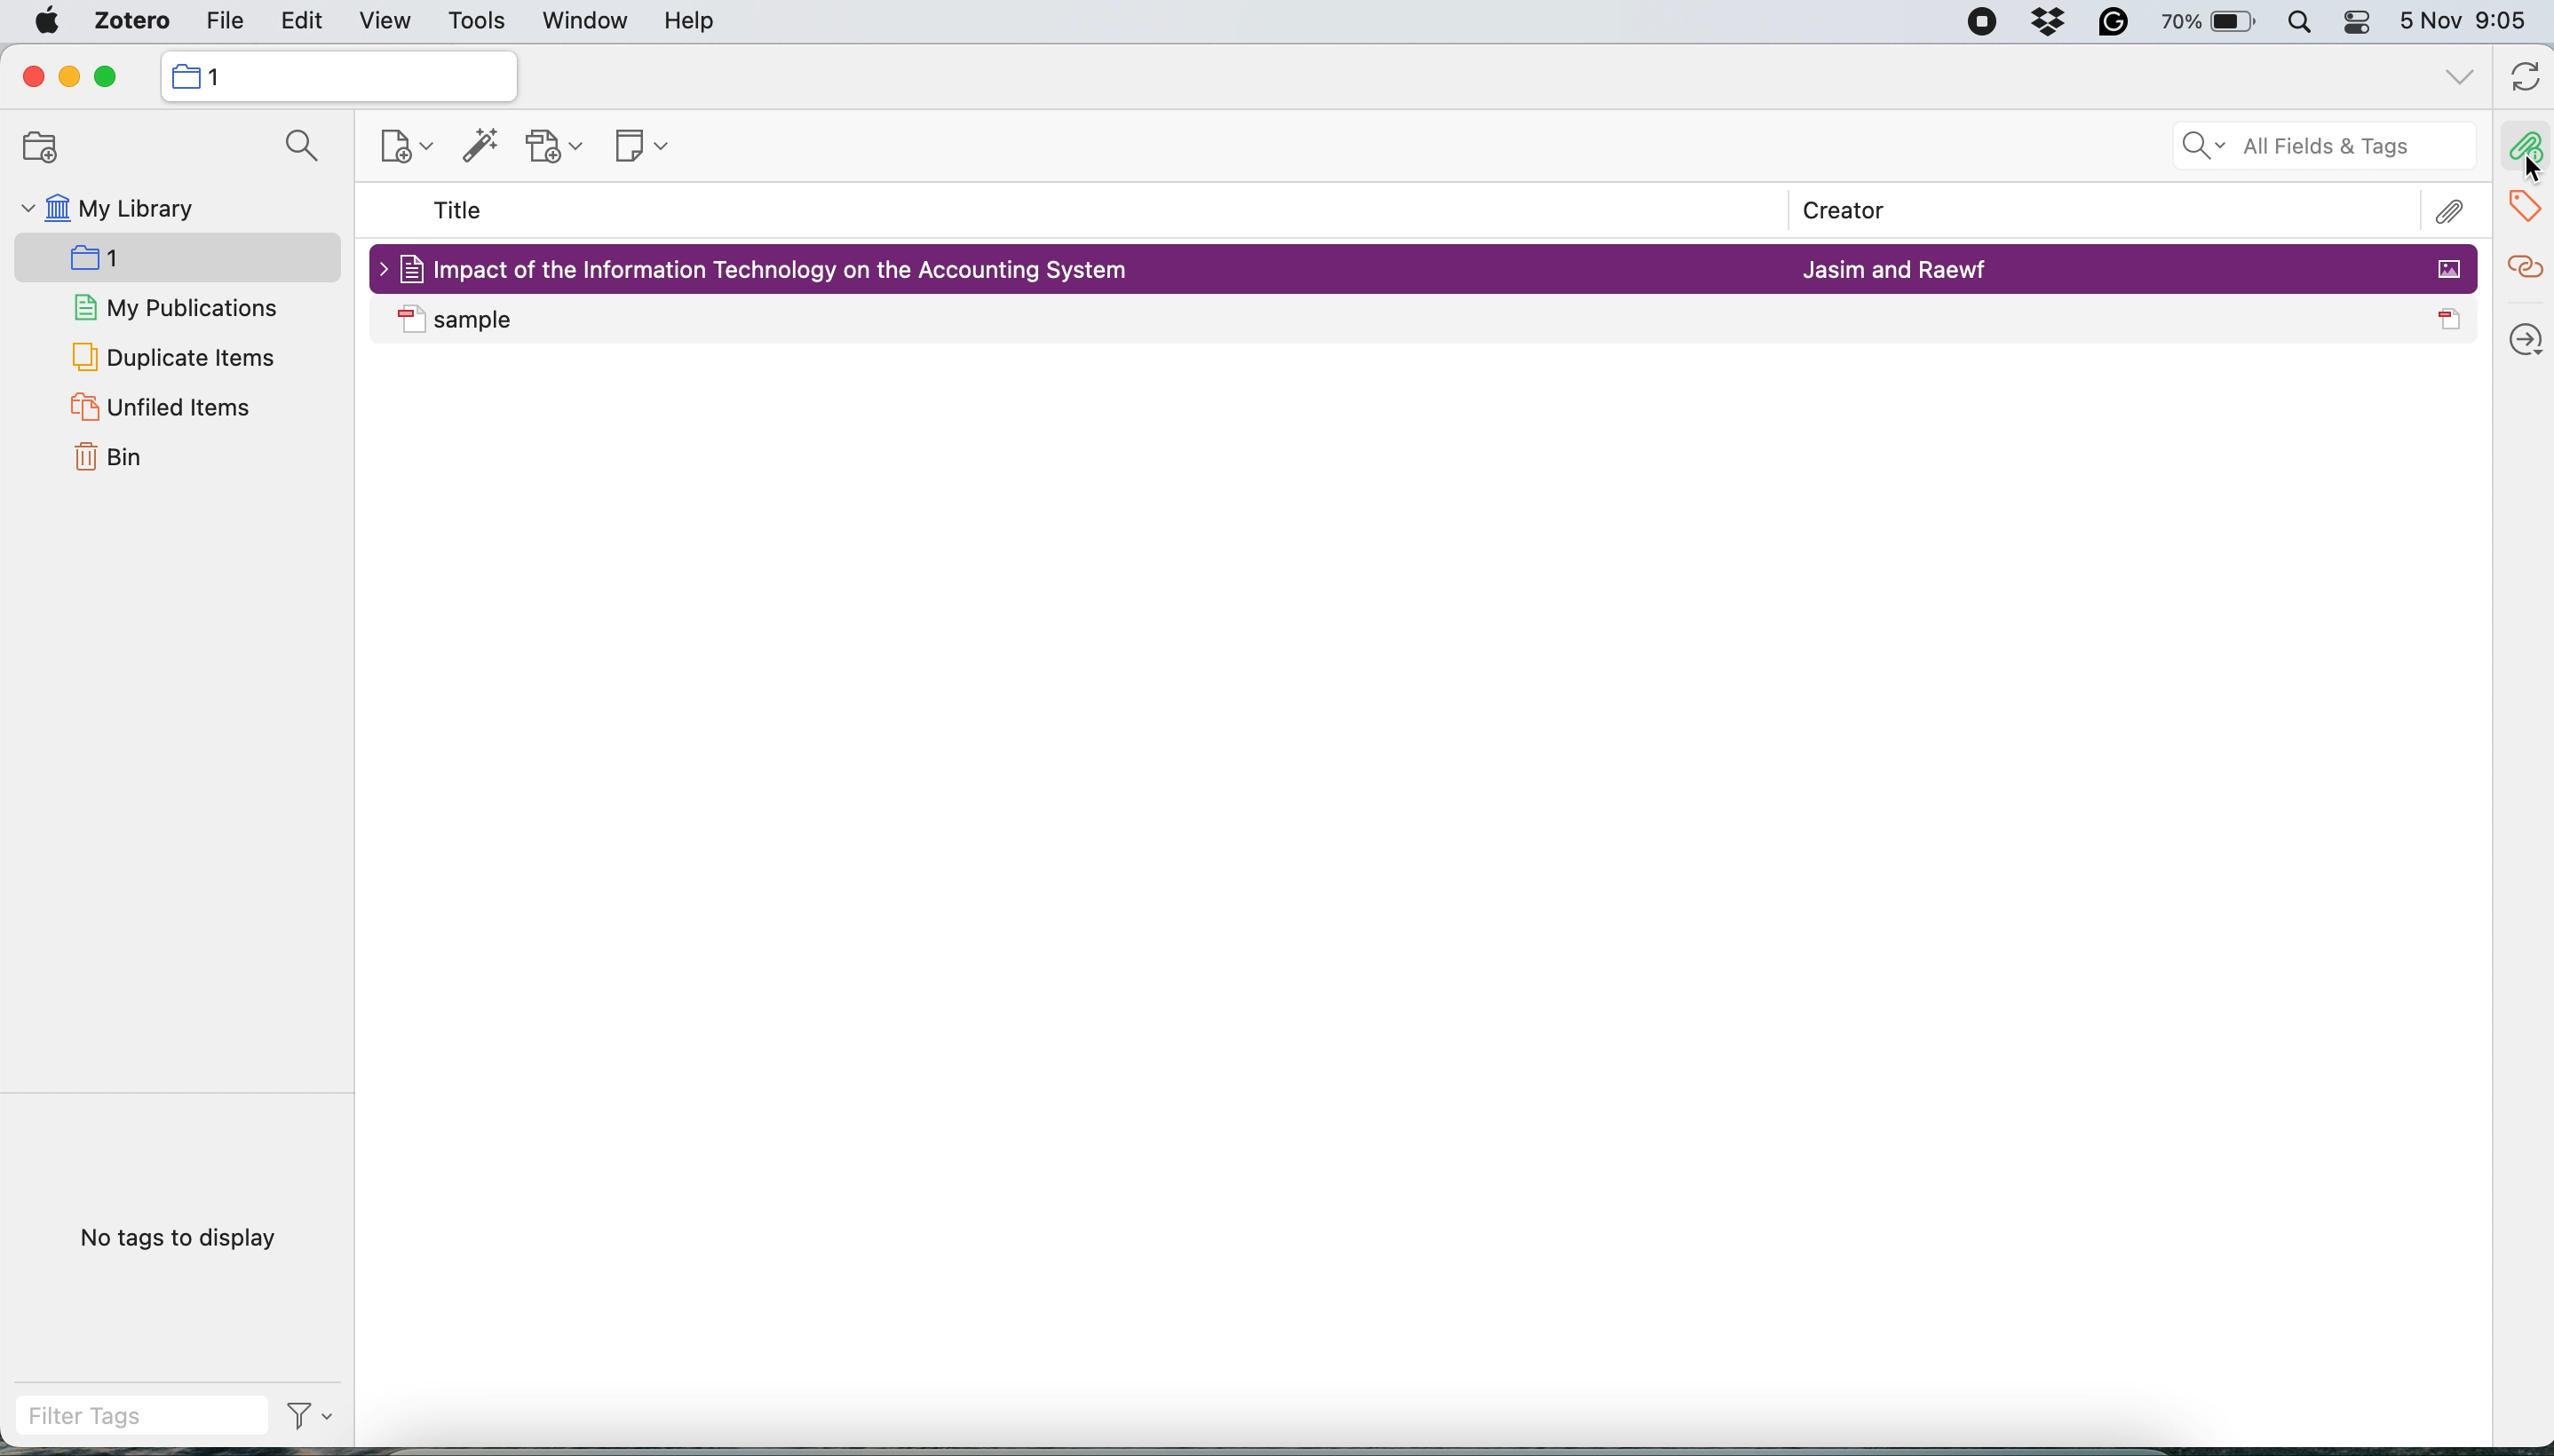  What do you see at coordinates (1967, 24) in the screenshot?
I see `screen recorder` at bounding box center [1967, 24].